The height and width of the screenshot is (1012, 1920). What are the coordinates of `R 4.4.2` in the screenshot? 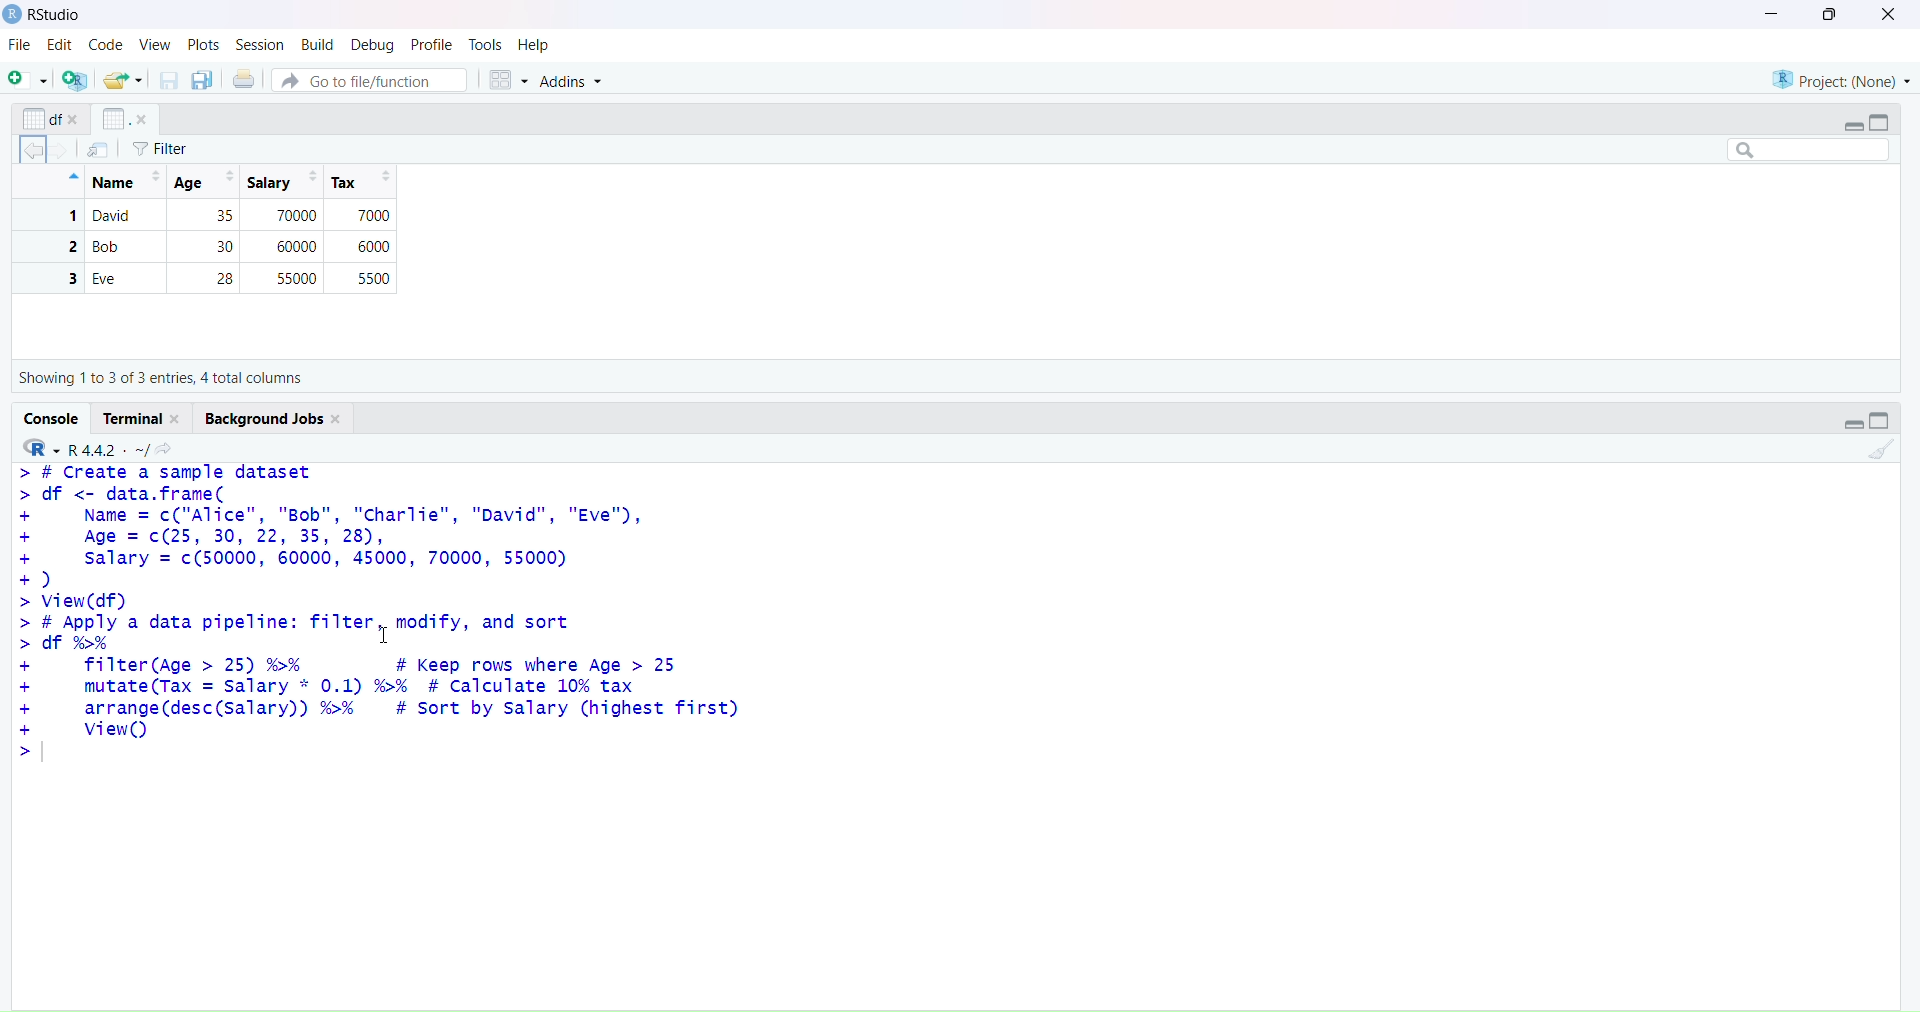 It's located at (81, 448).